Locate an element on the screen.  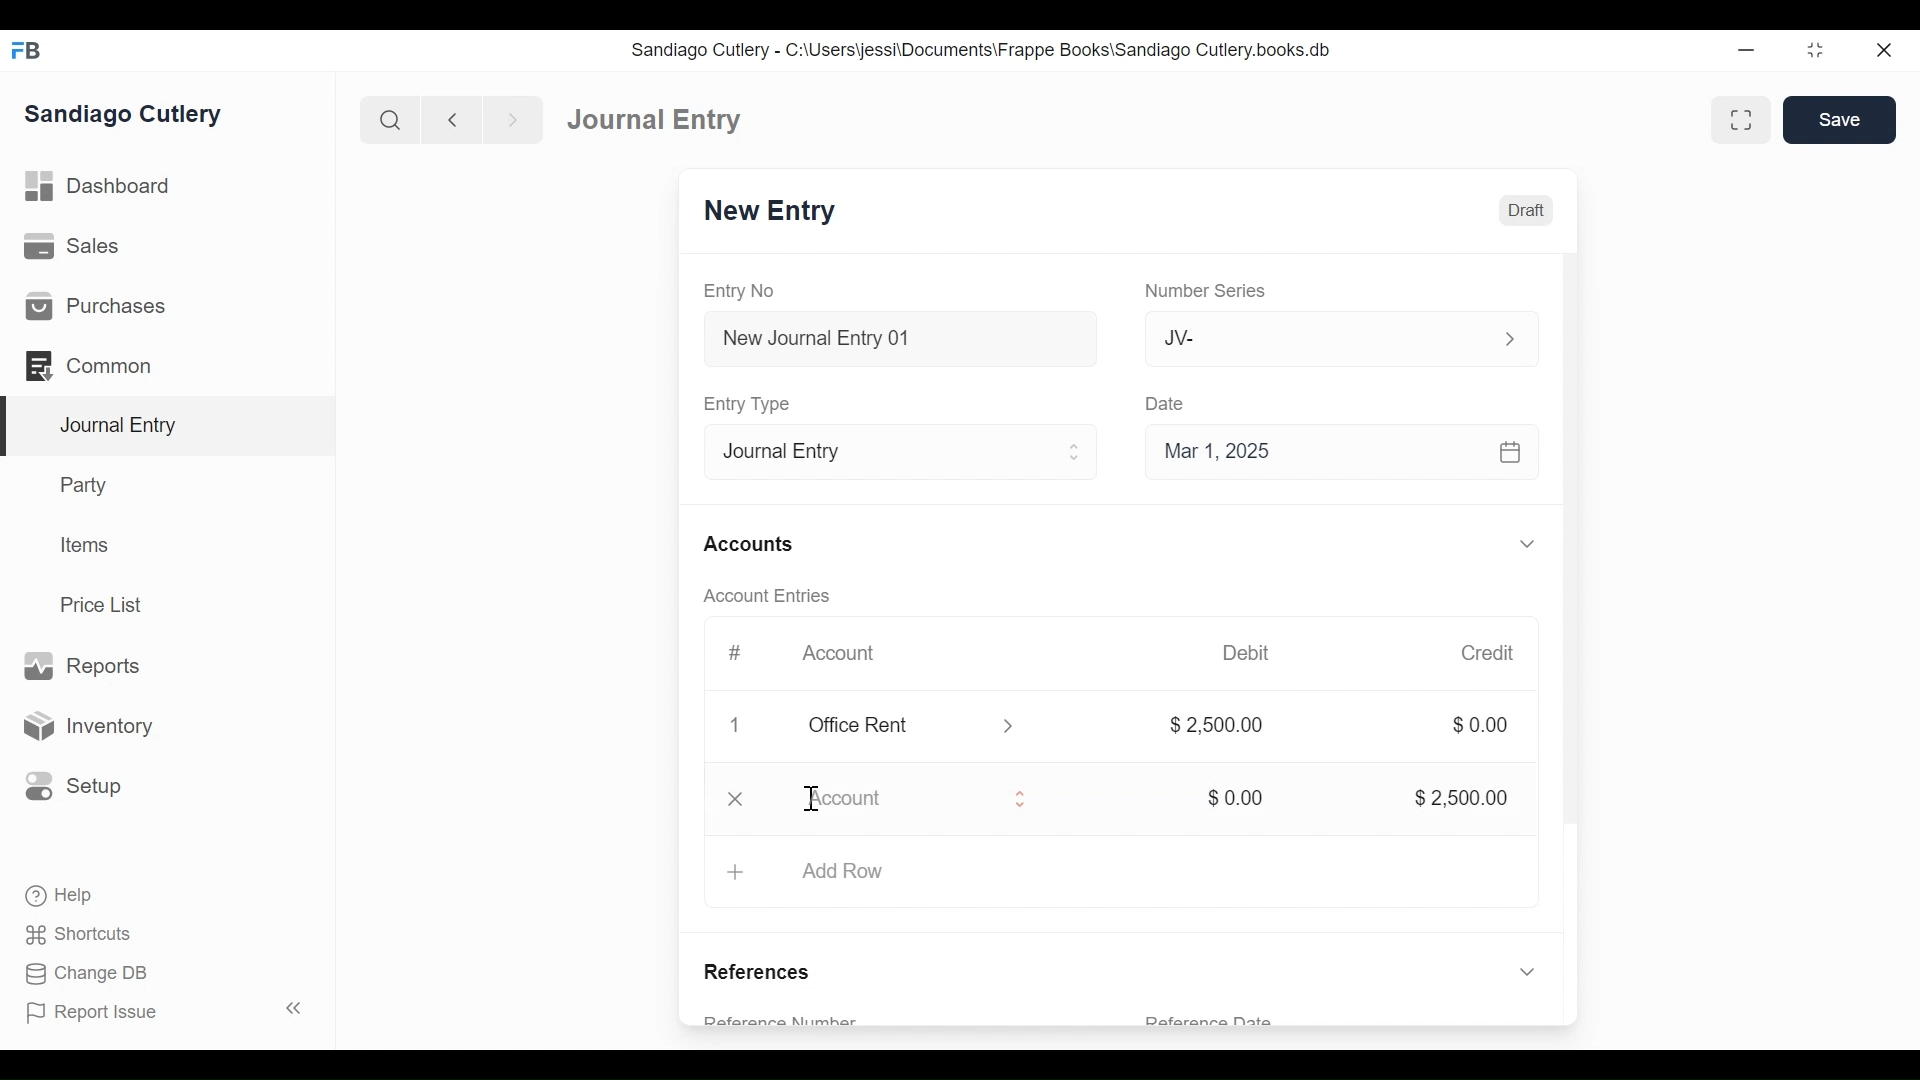
Account is located at coordinates (921, 802).